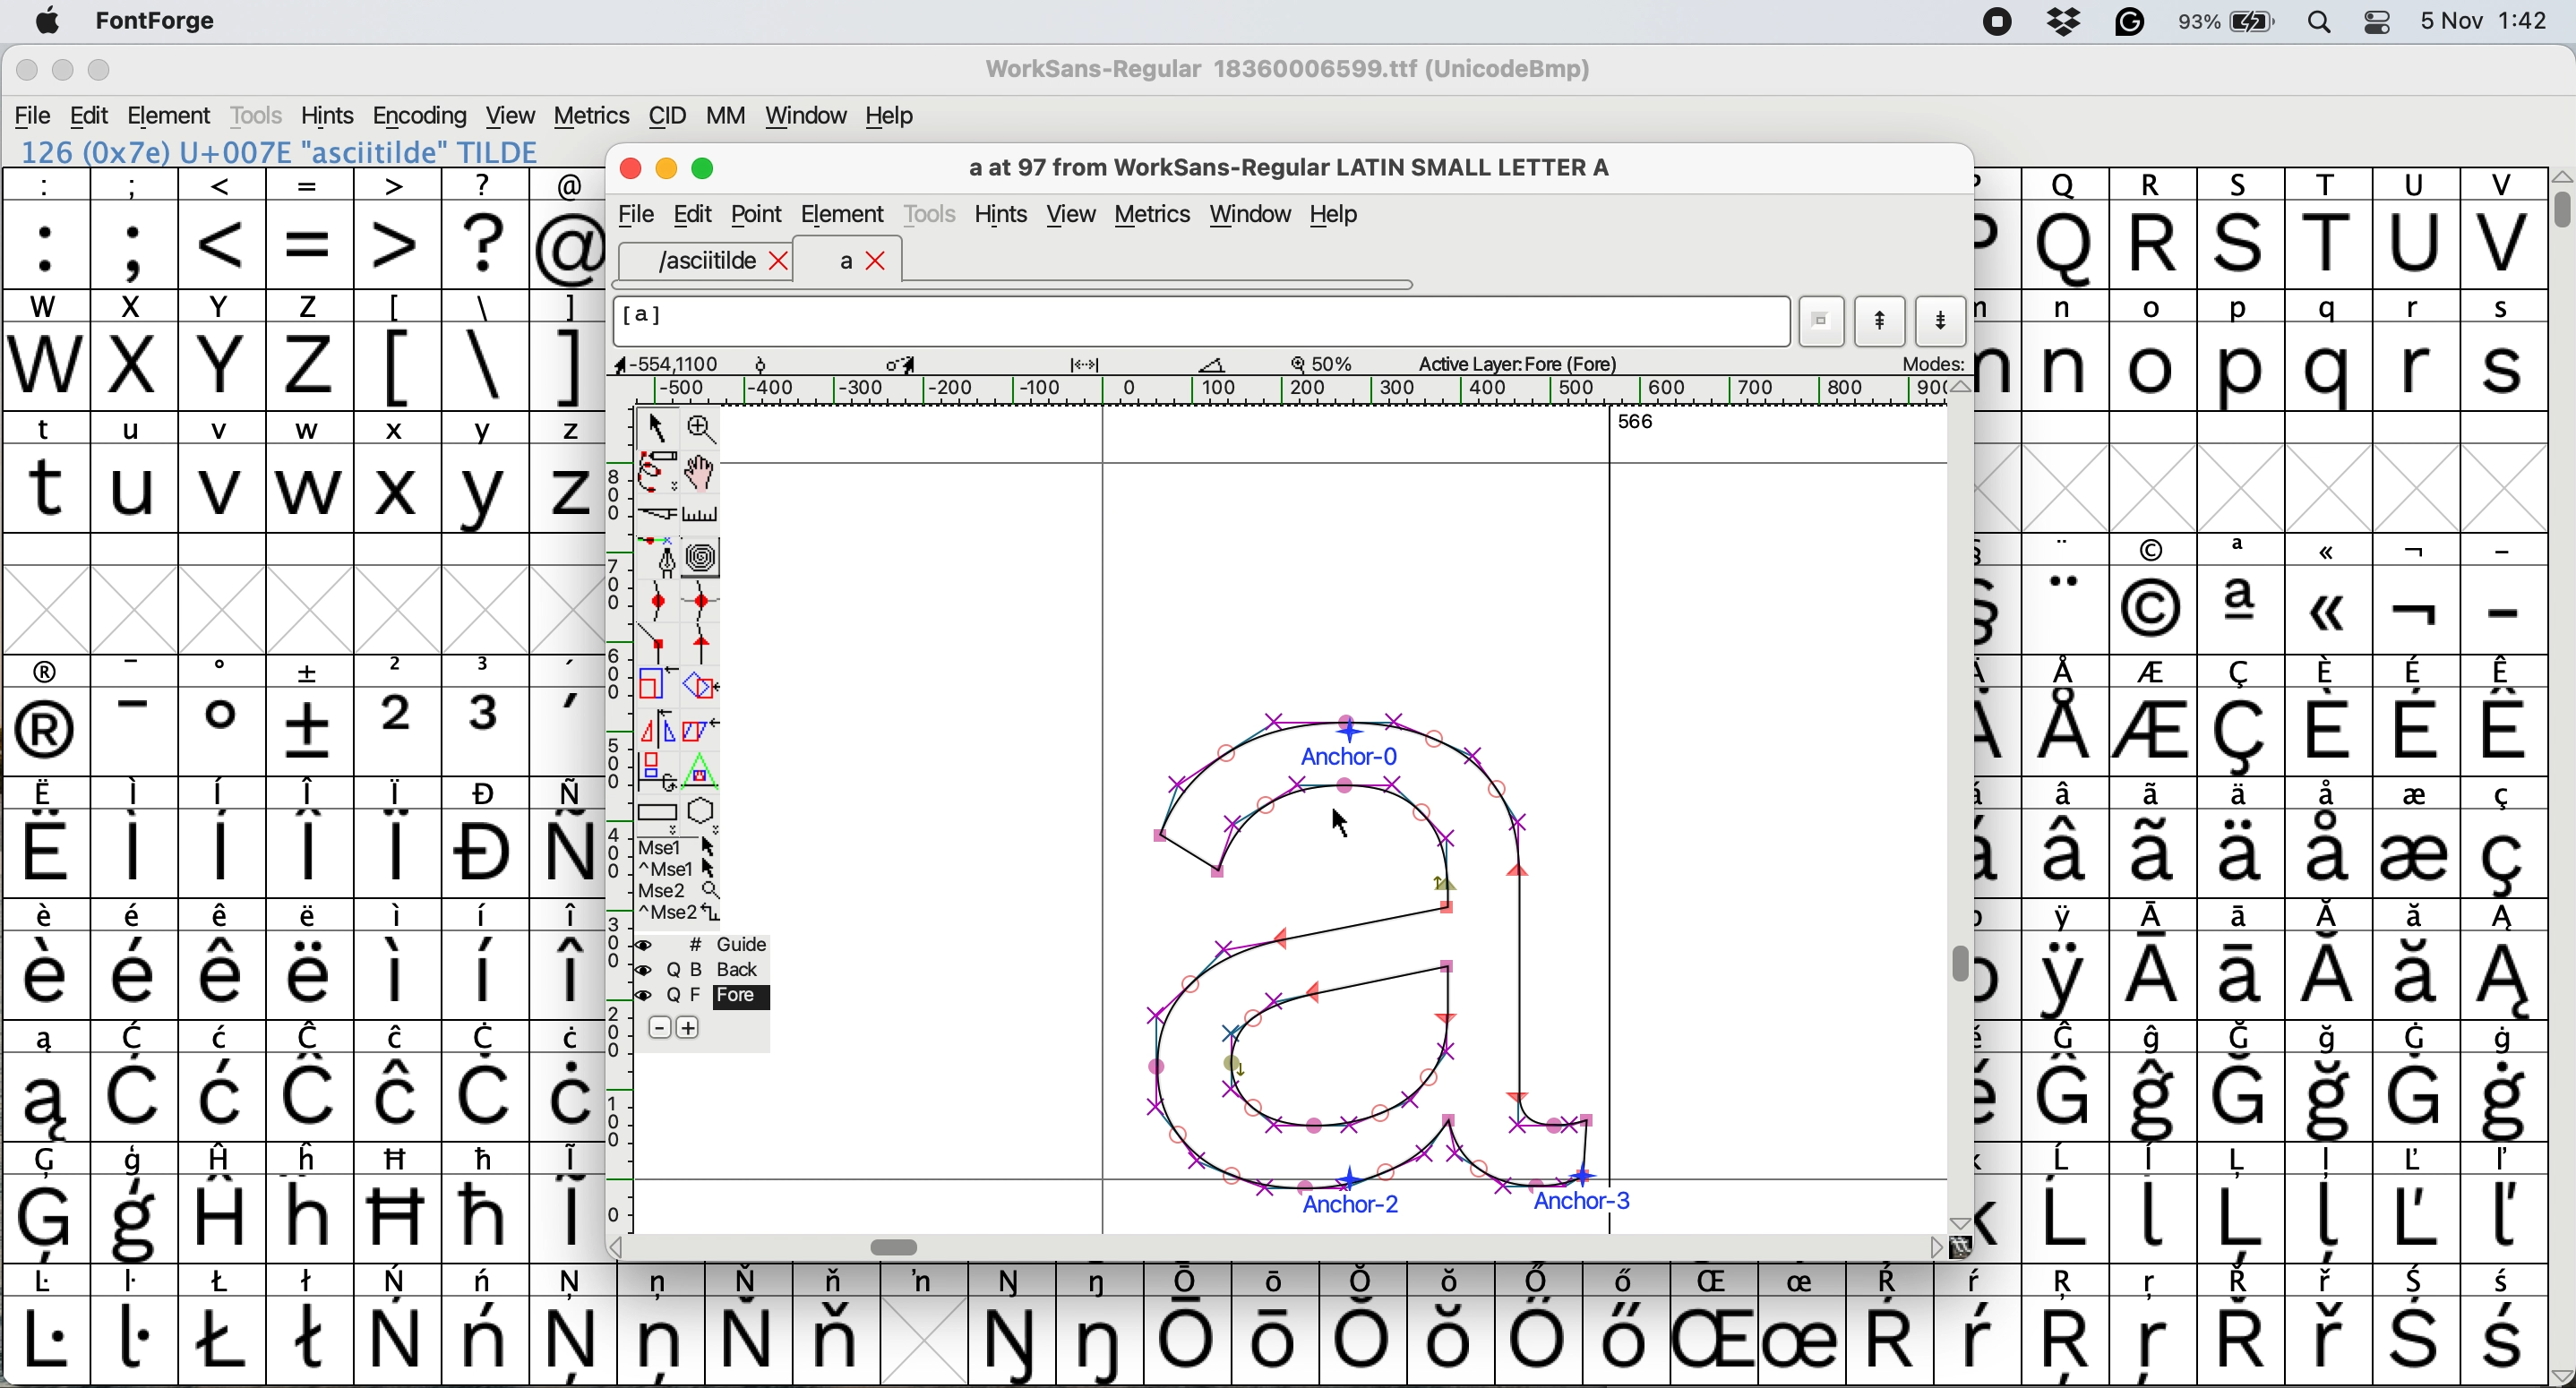  I want to click on symbol, so click(312, 1081).